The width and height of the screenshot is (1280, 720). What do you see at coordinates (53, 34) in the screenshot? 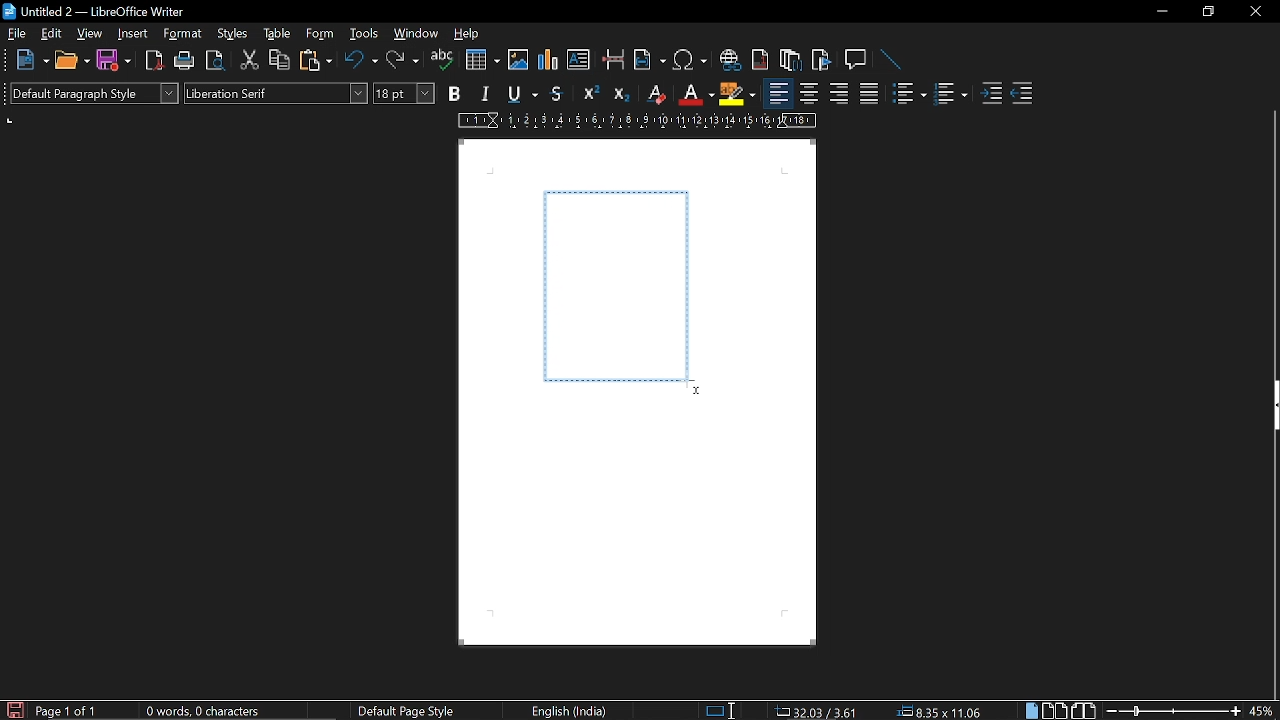
I see `edit` at bounding box center [53, 34].